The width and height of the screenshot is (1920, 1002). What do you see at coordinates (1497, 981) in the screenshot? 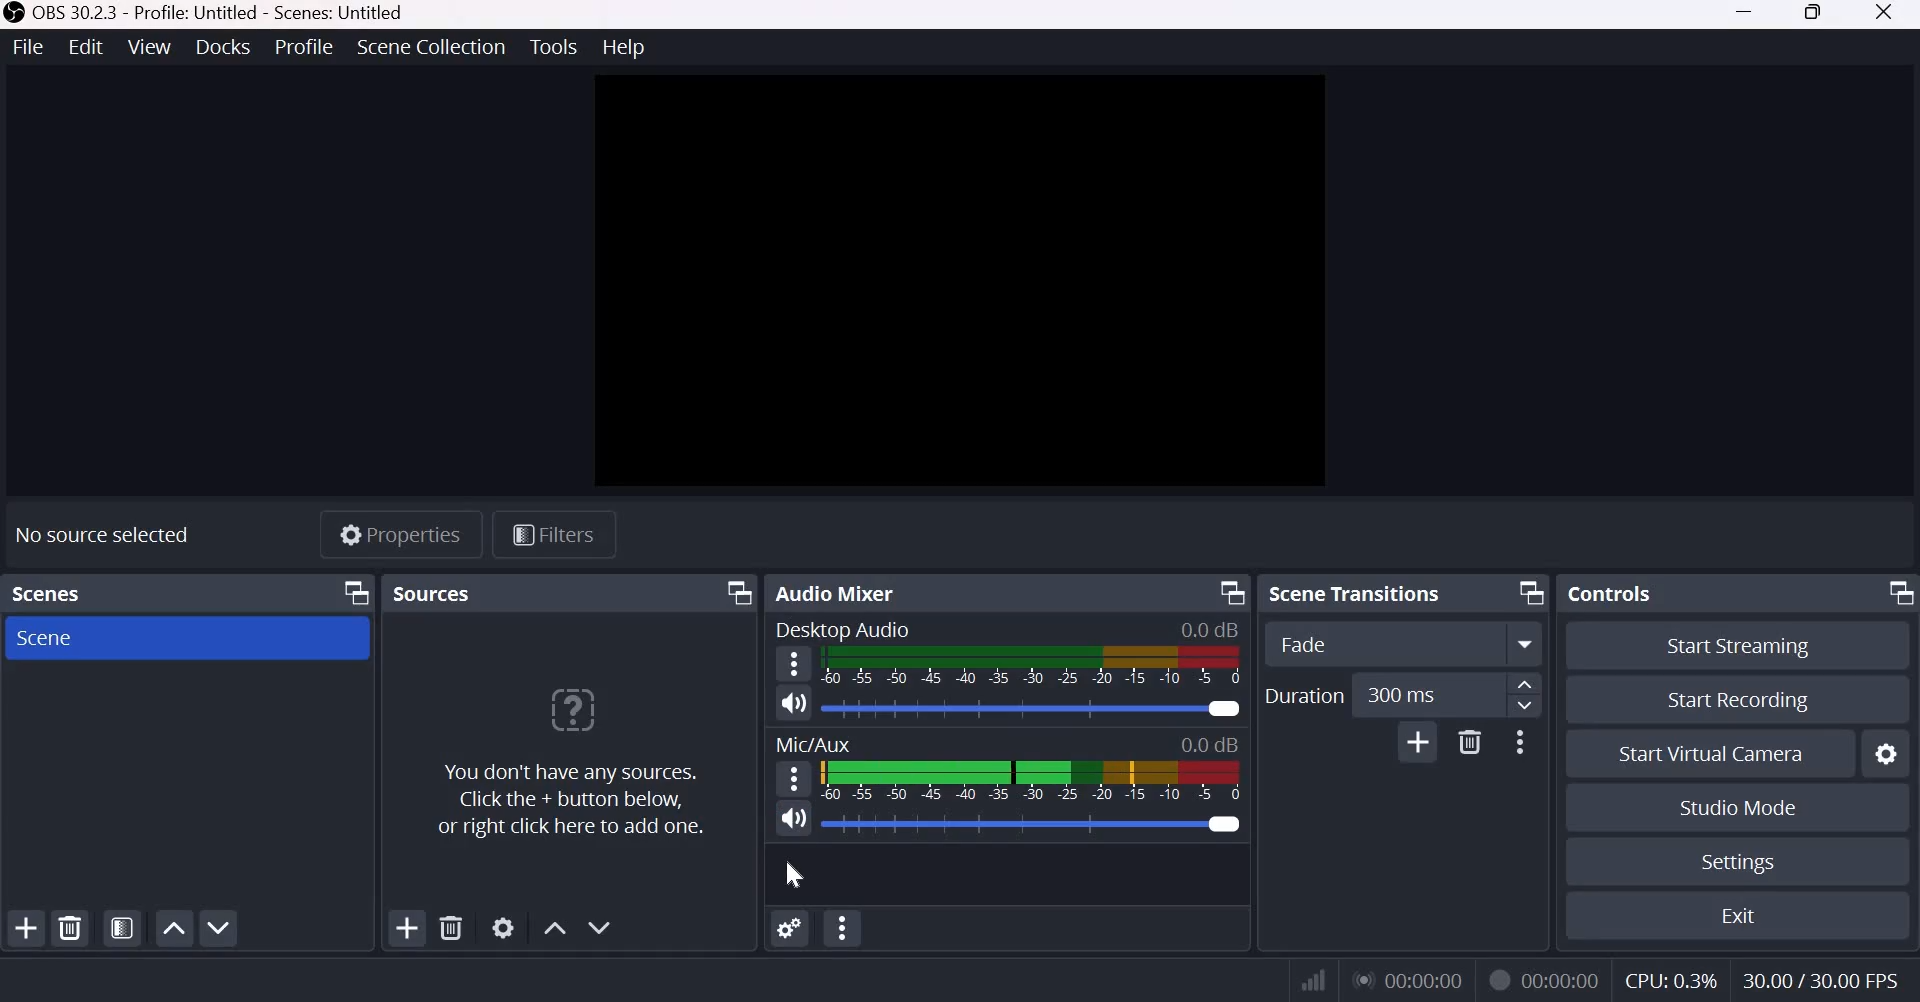
I see `Recording Status Icon` at bounding box center [1497, 981].